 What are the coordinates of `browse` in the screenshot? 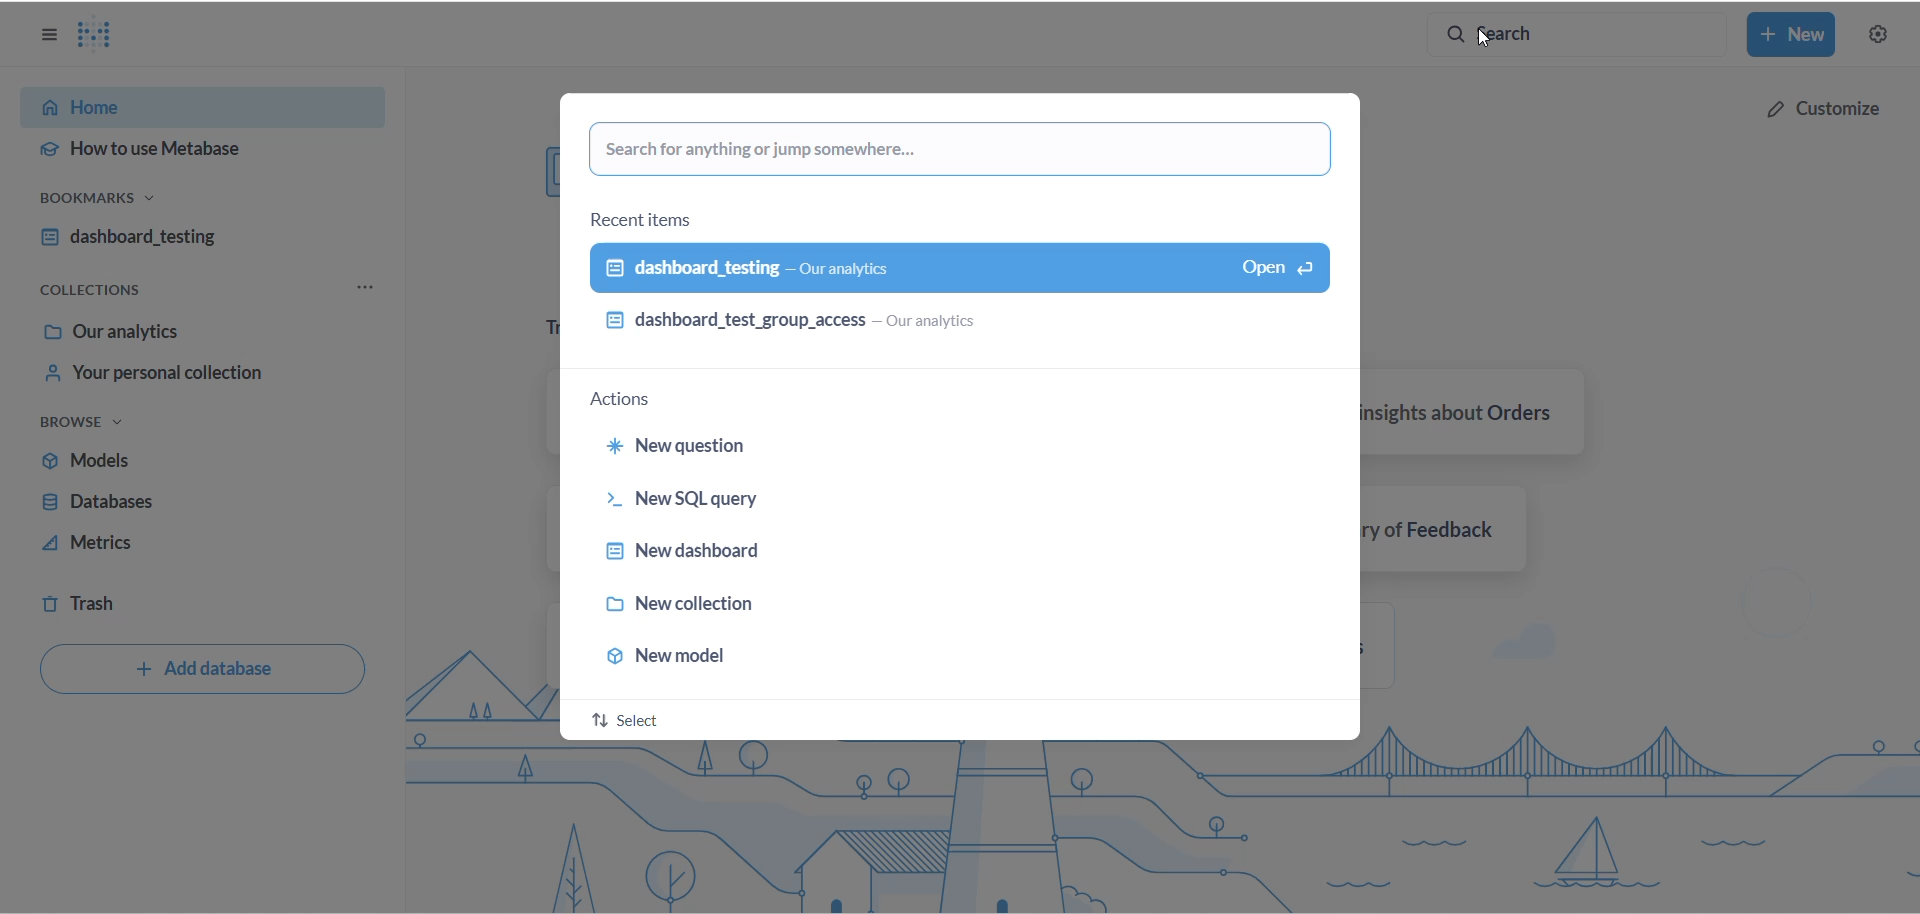 It's located at (99, 426).